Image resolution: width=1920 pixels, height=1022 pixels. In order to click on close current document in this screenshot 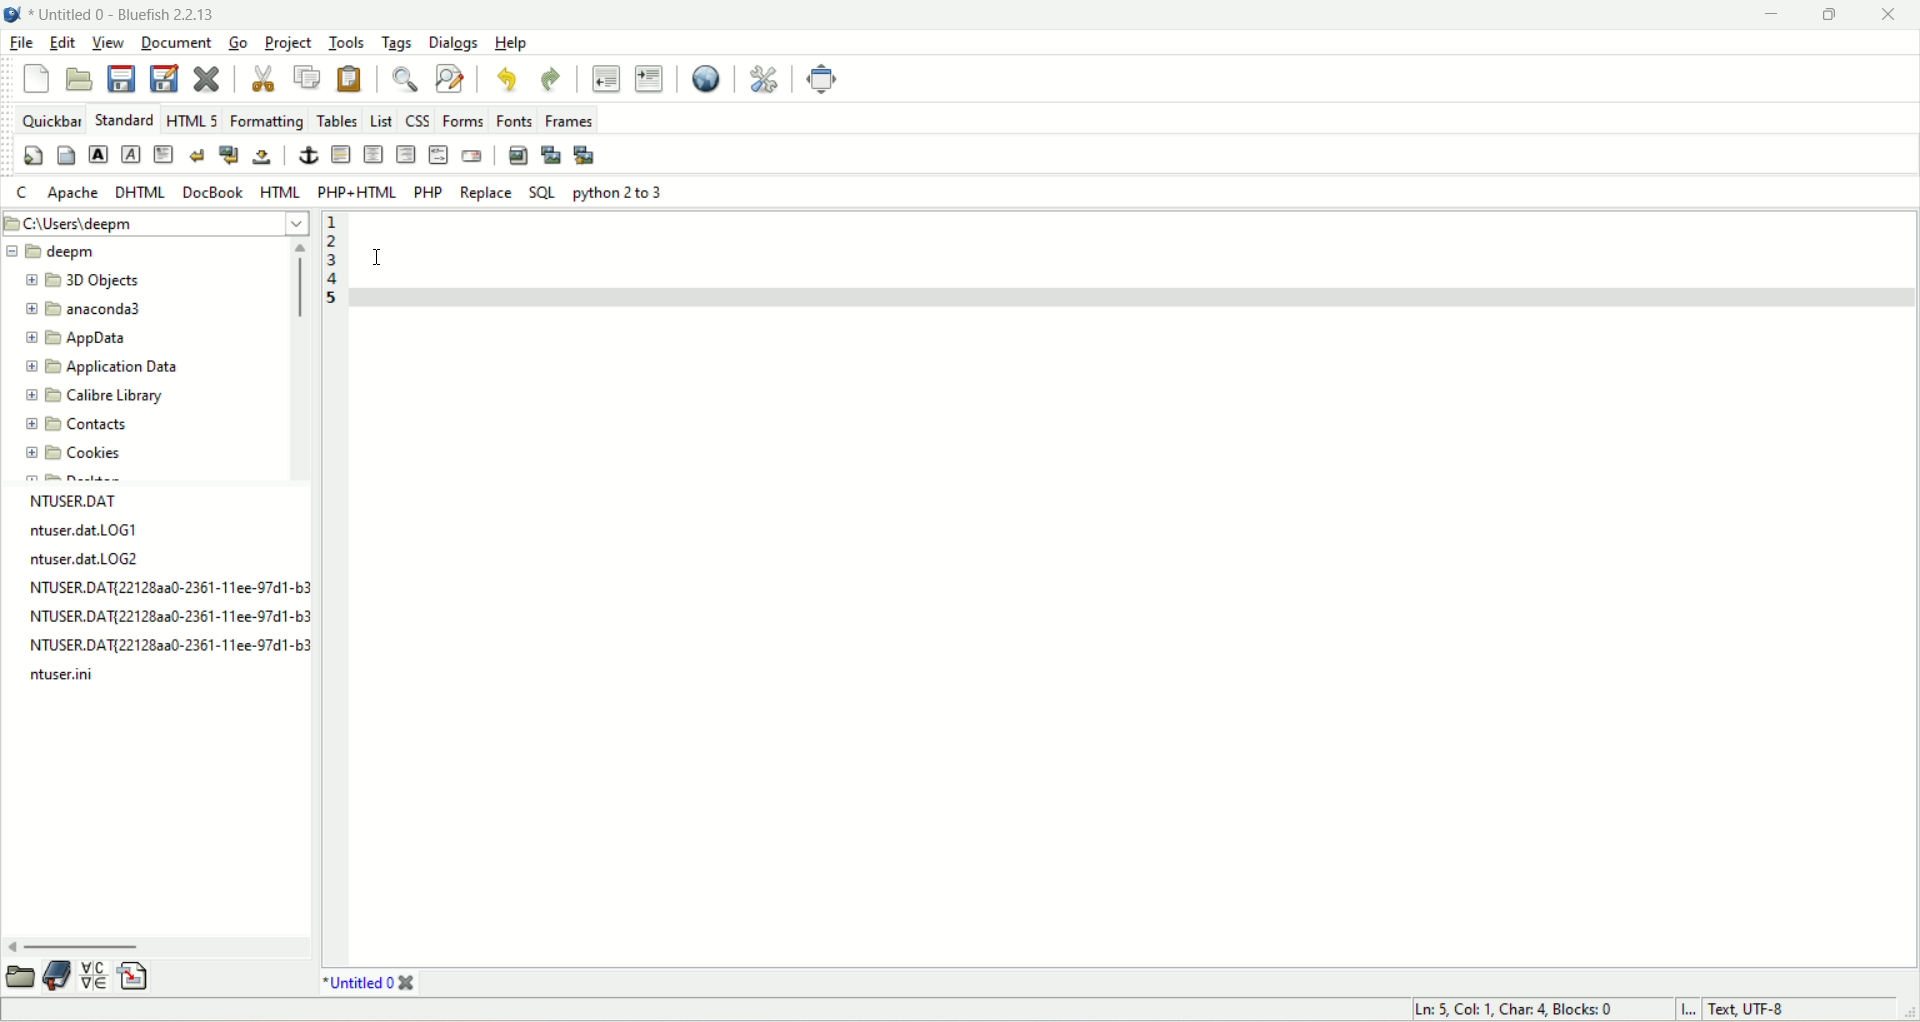, I will do `click(209, 75)`.